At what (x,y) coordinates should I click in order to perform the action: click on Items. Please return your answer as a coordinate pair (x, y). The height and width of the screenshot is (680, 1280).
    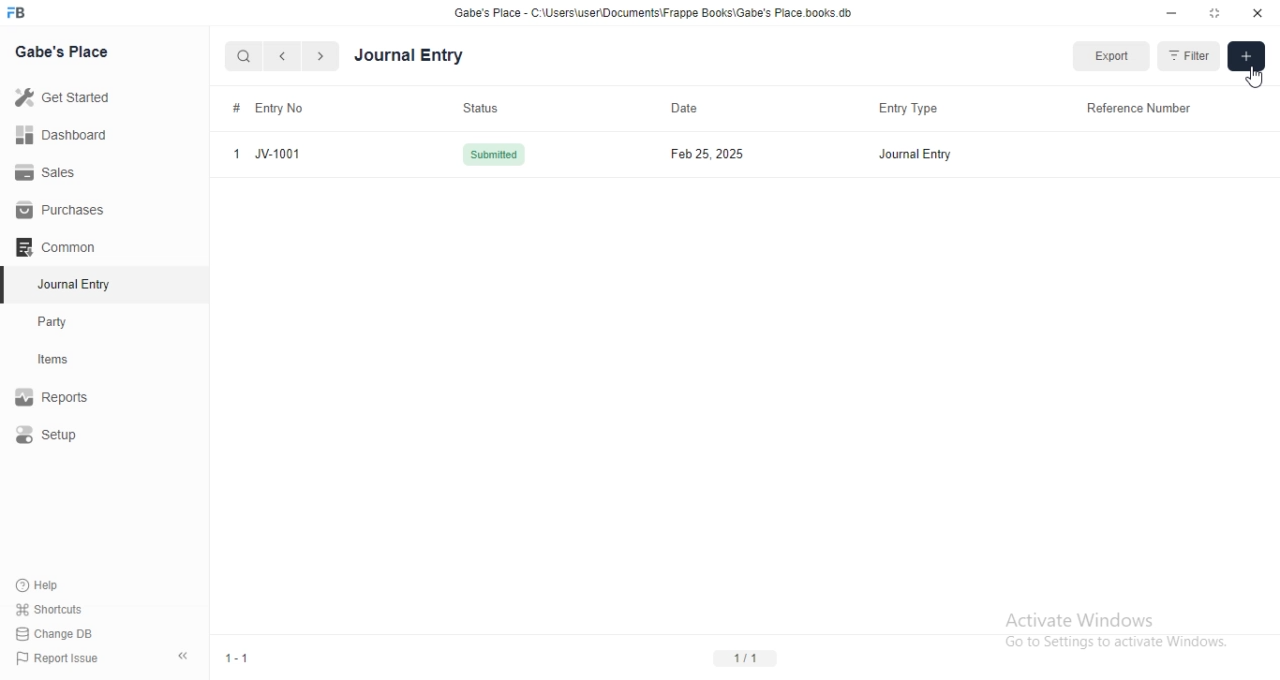
    Looking at the image, I should click on (72, 361).